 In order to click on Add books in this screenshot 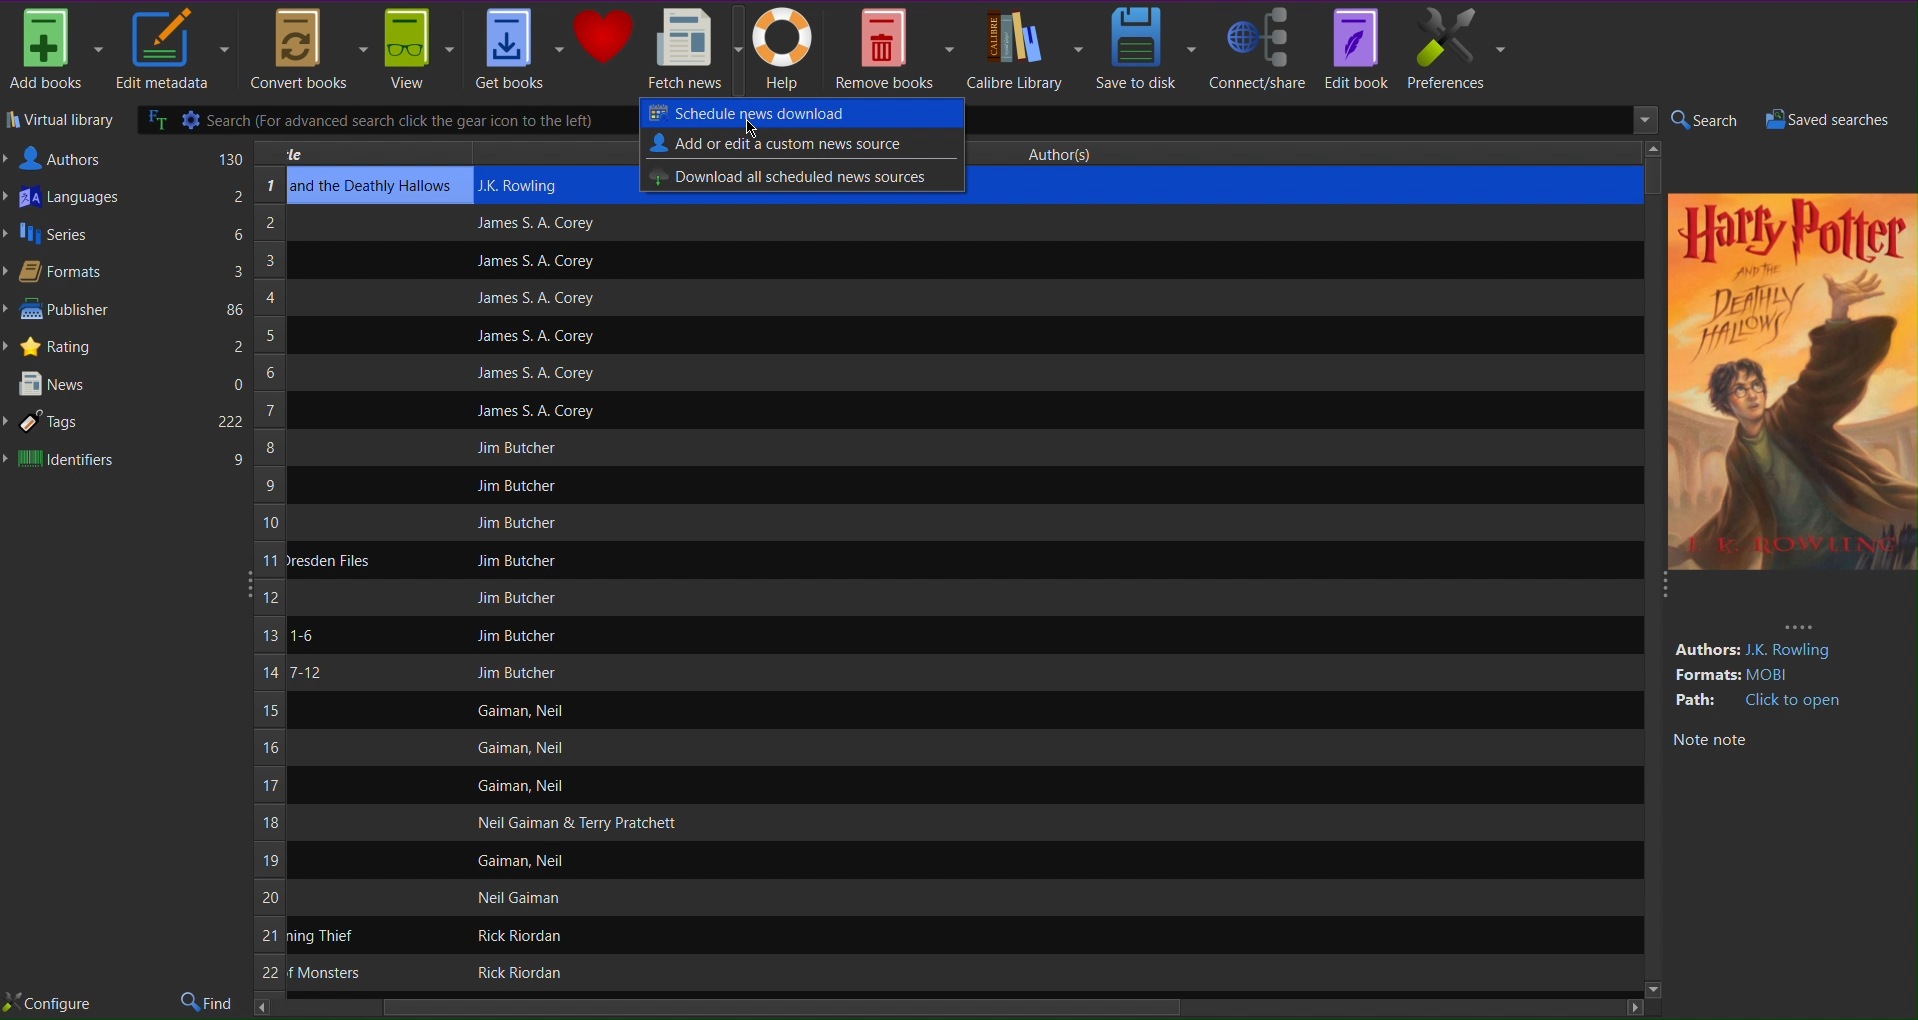, I will do `click(55, 50)`.